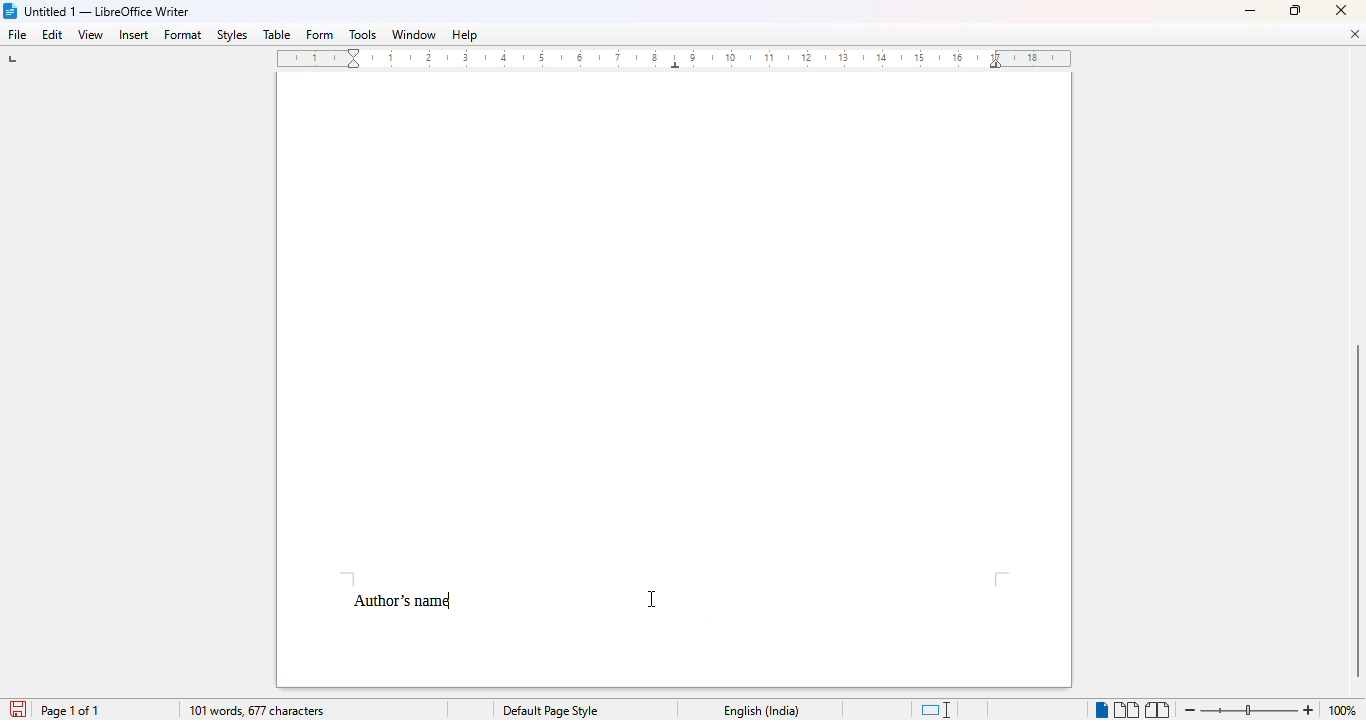 The height and width of the screenshot is (720, 1366). I want to click on close, so click(1343, 10).